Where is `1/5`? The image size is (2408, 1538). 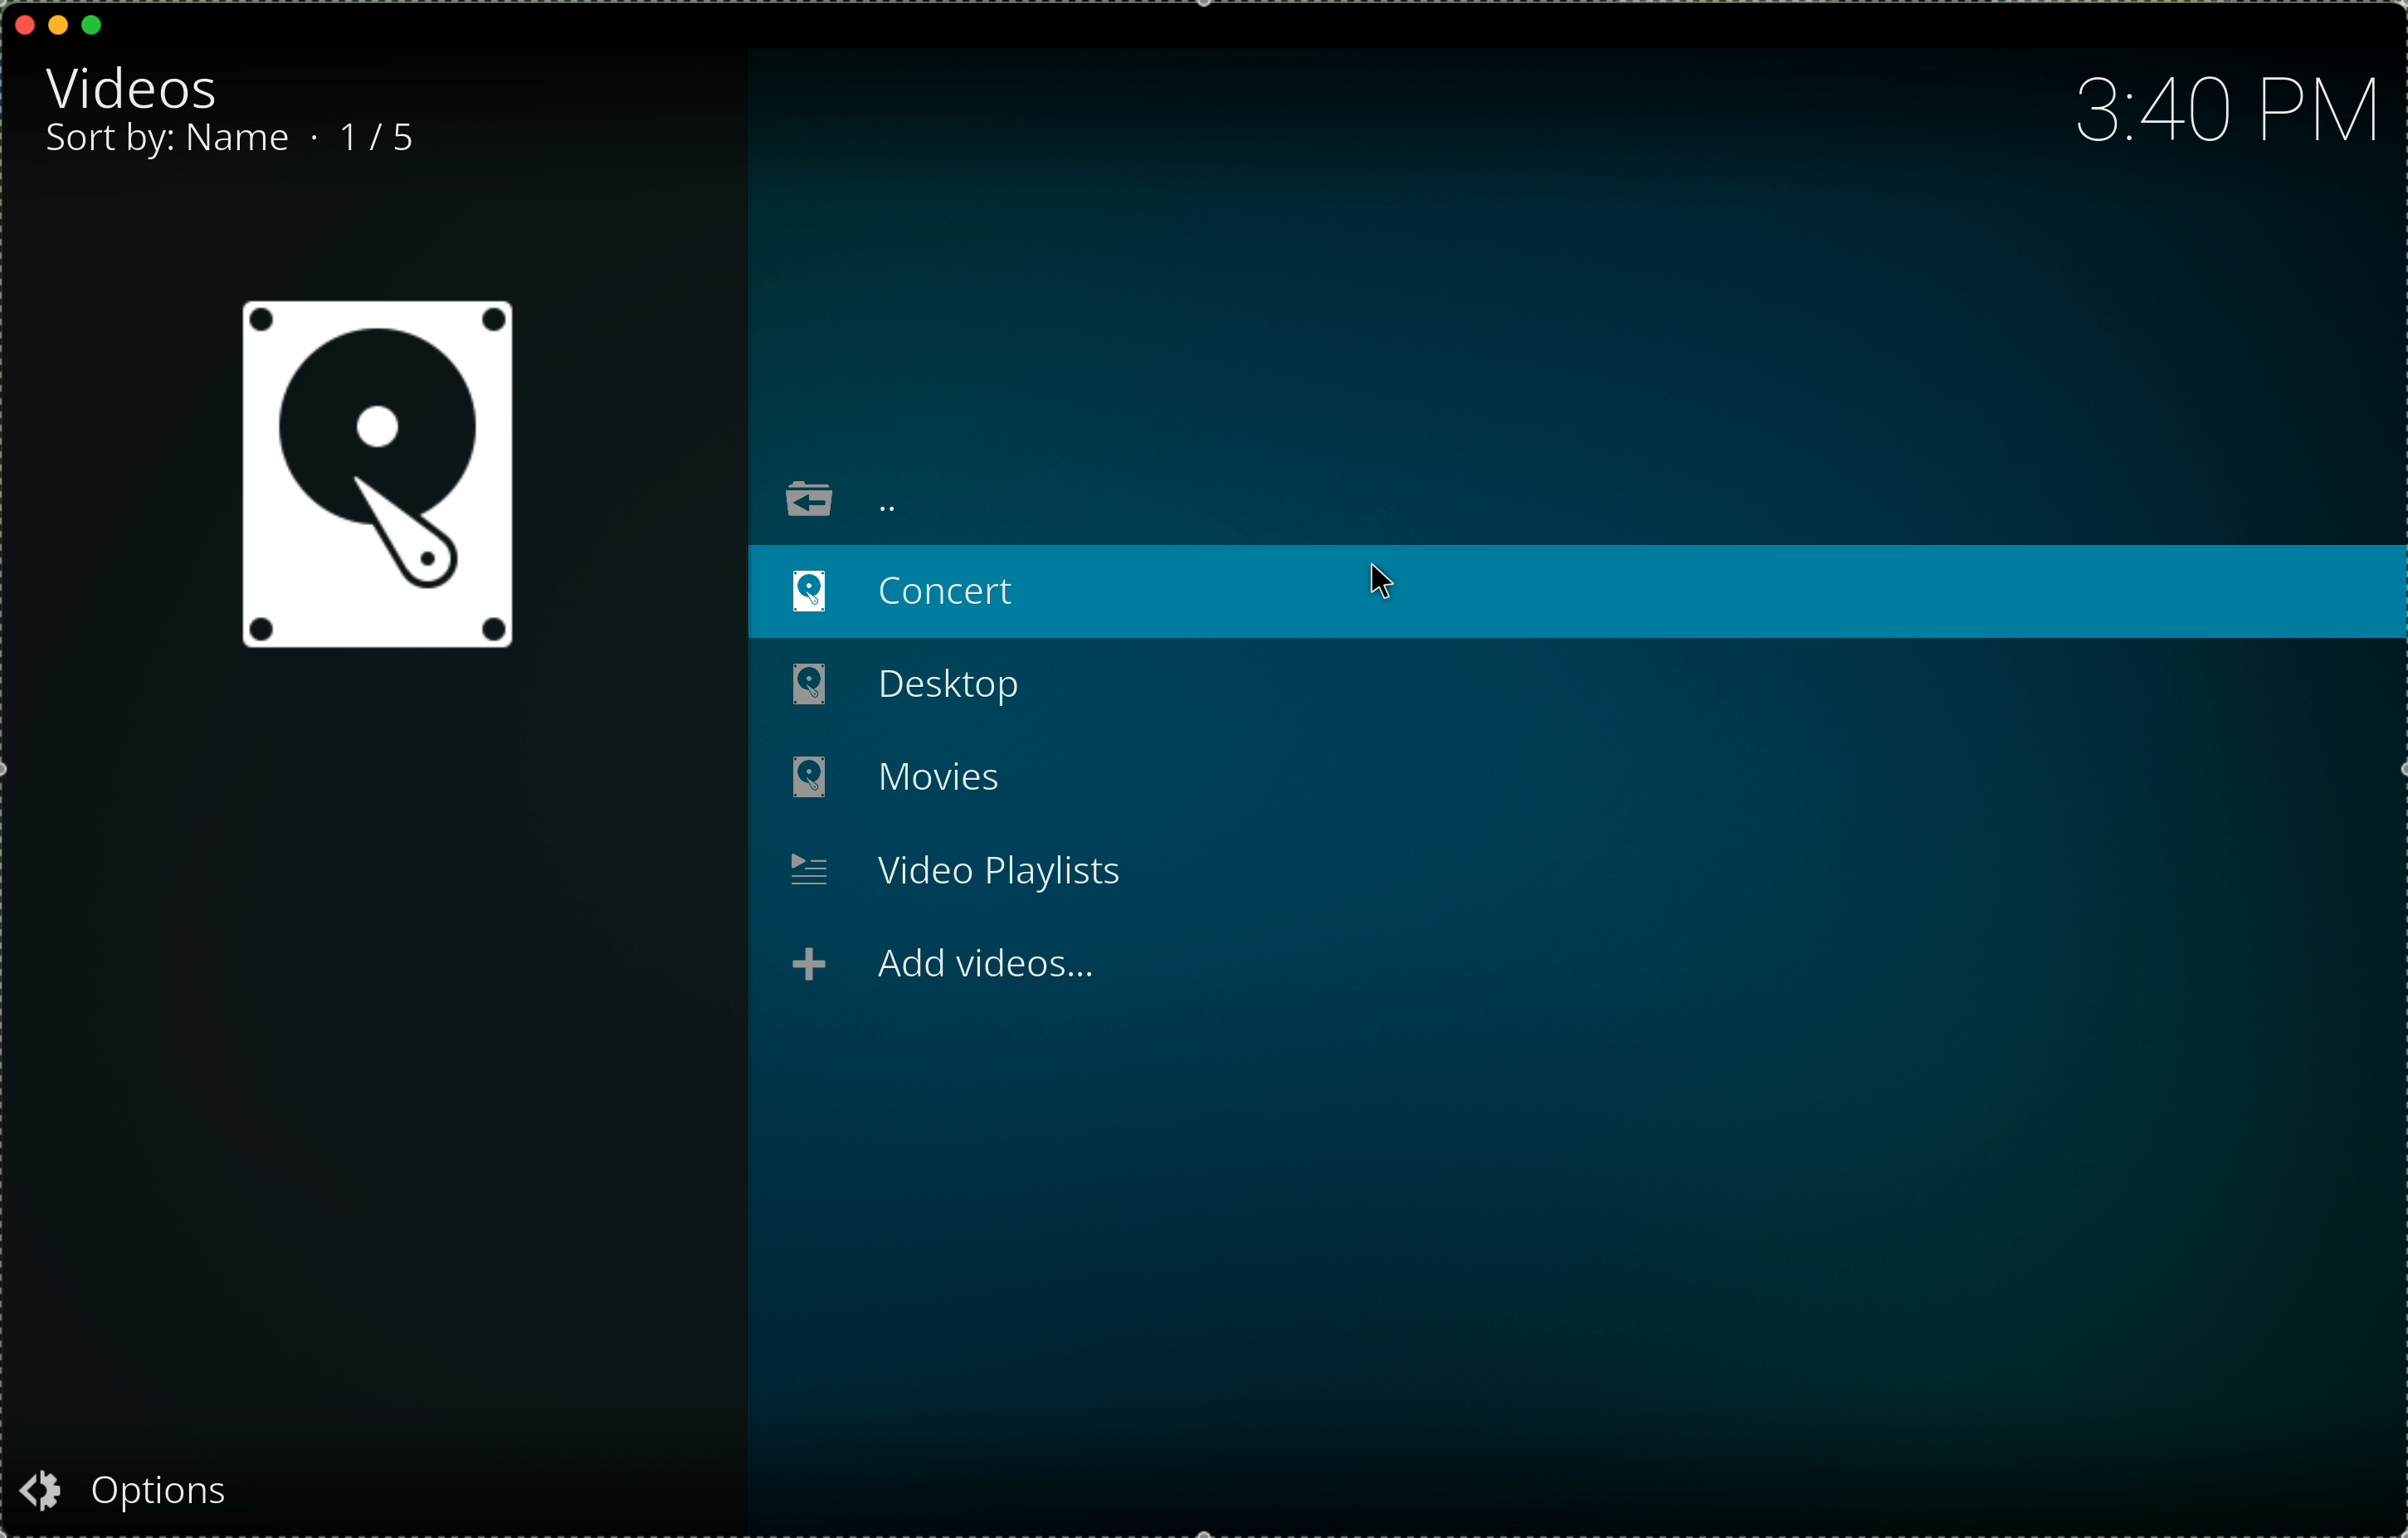
1/5 is located at coordinates (390, 138).